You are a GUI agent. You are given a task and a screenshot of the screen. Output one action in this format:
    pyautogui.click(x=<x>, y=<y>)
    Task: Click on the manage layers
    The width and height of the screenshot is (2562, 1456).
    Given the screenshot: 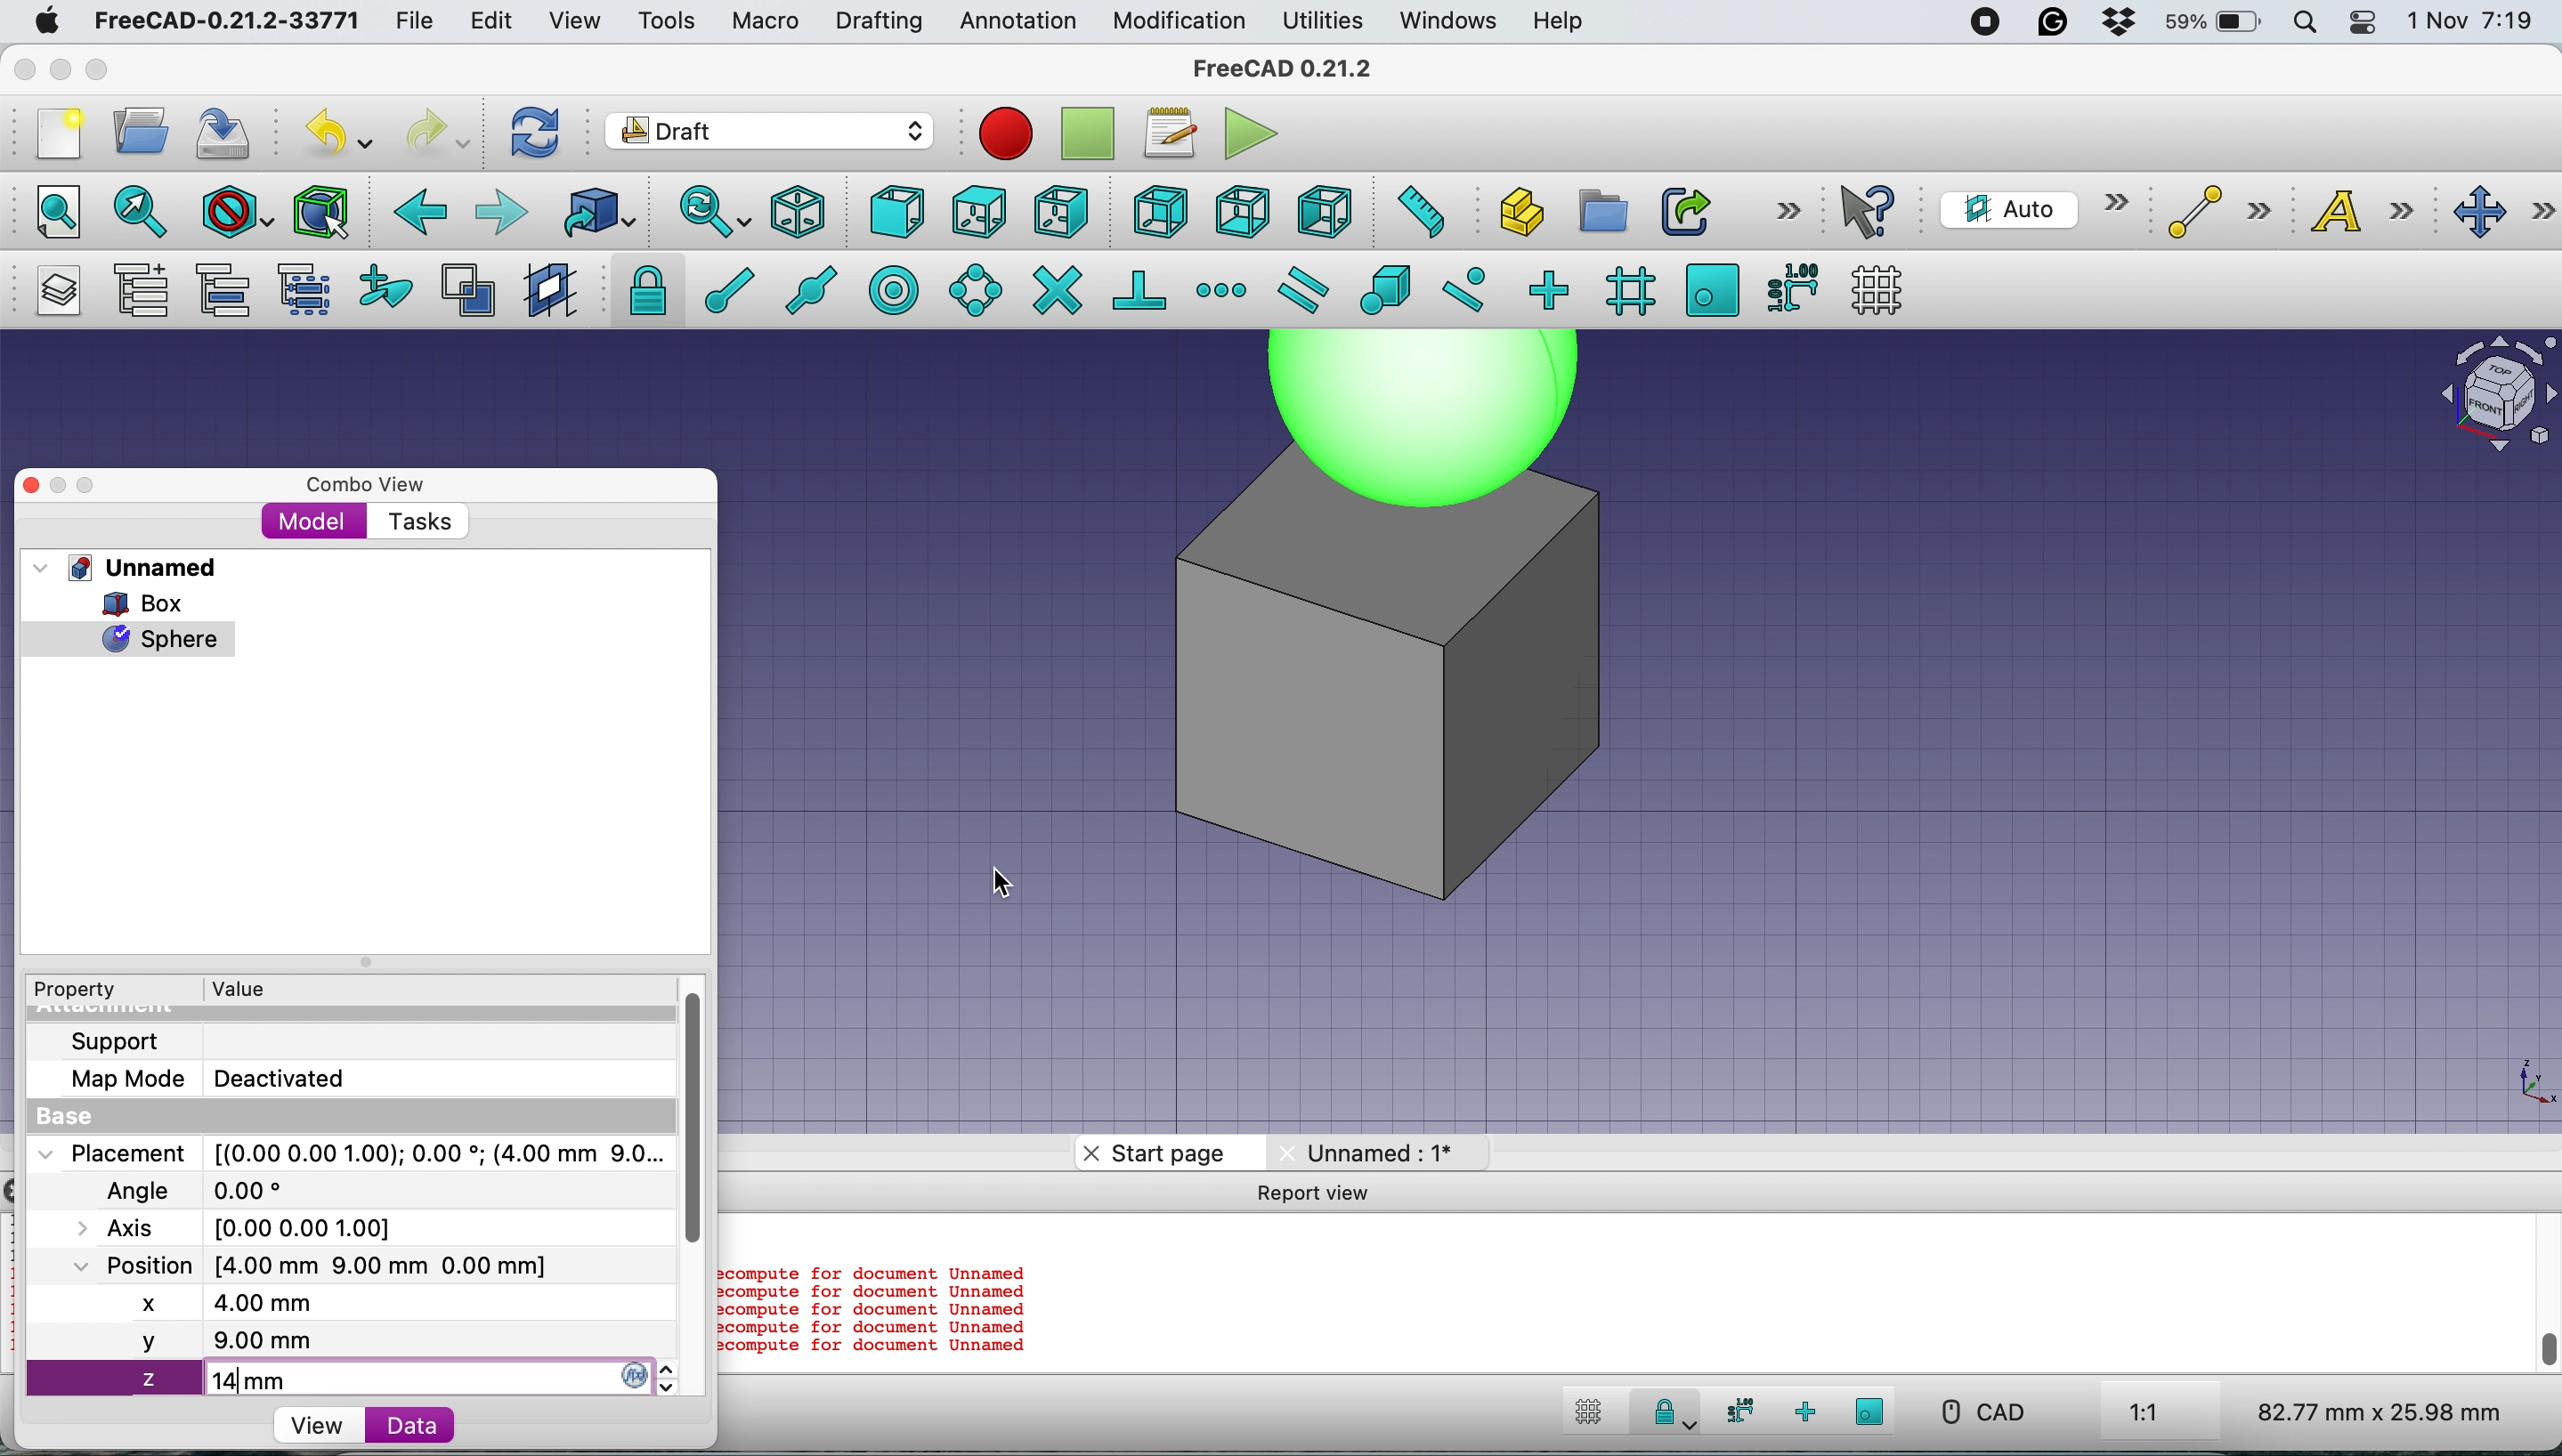 What is the action you would take?
    pyautogui.click(x=52, y=291)
    